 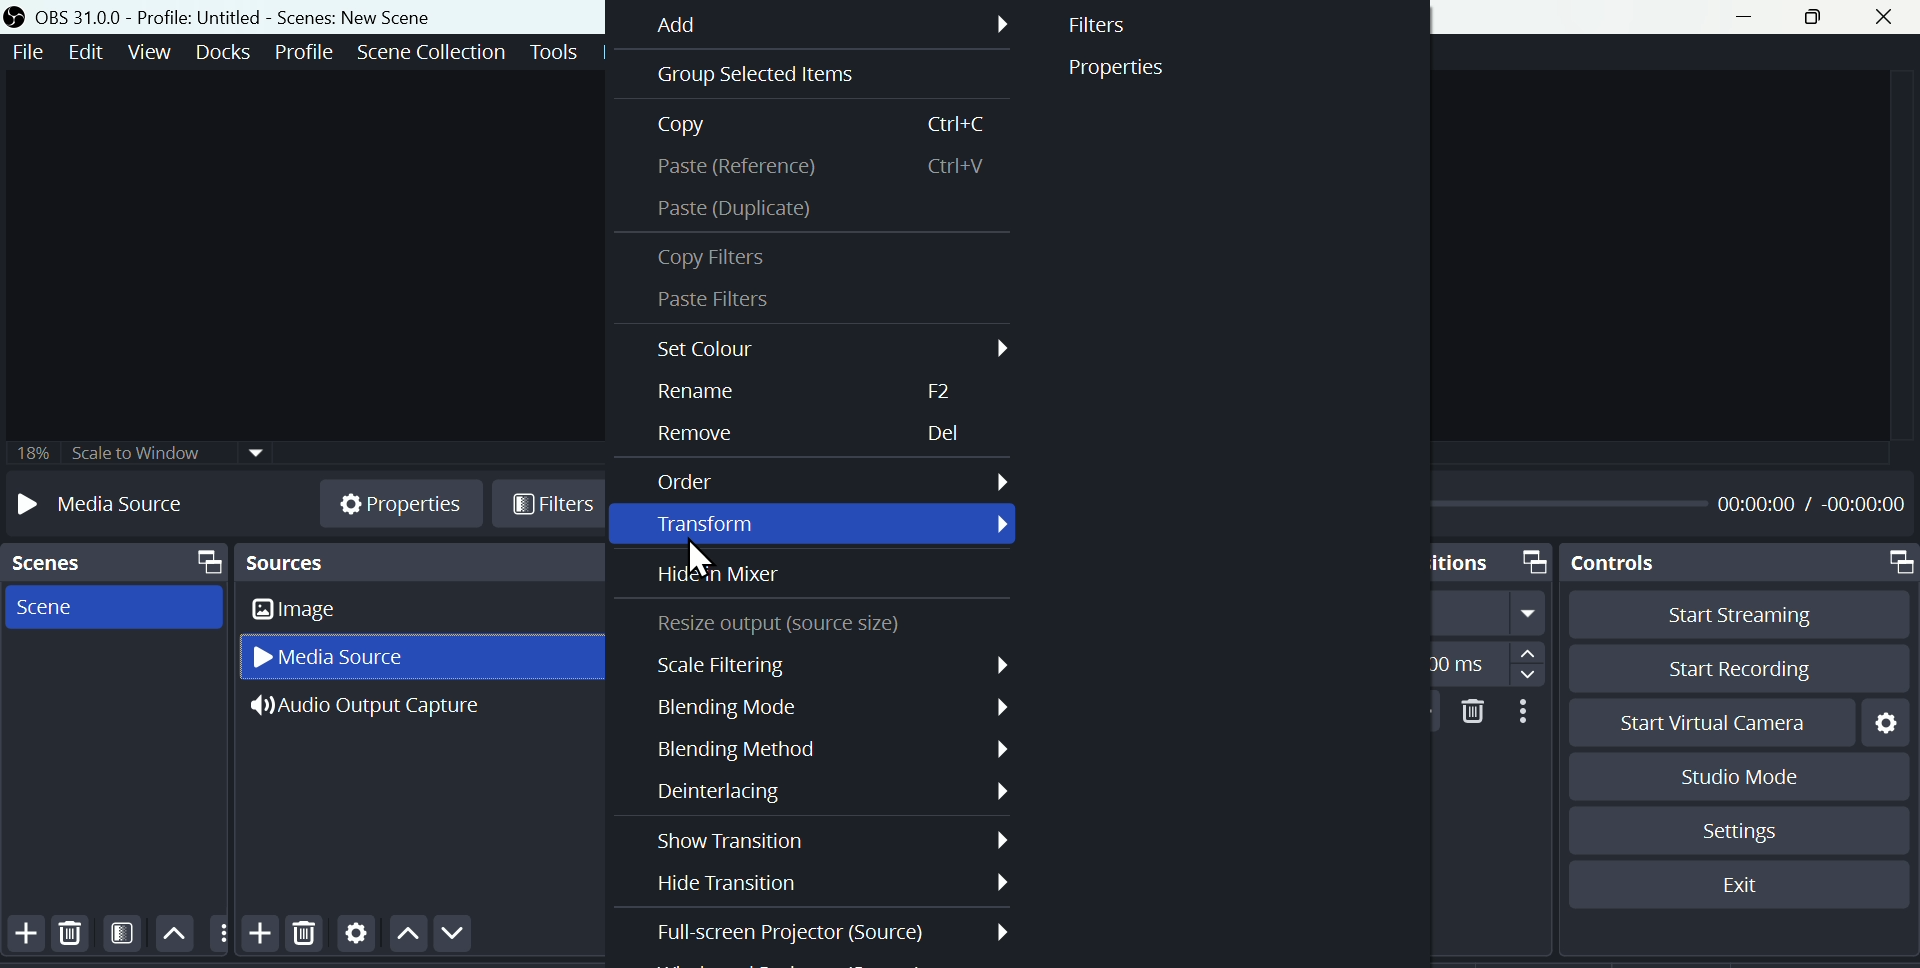 I want to click on Copy Filters, so click(x=726, y=259).